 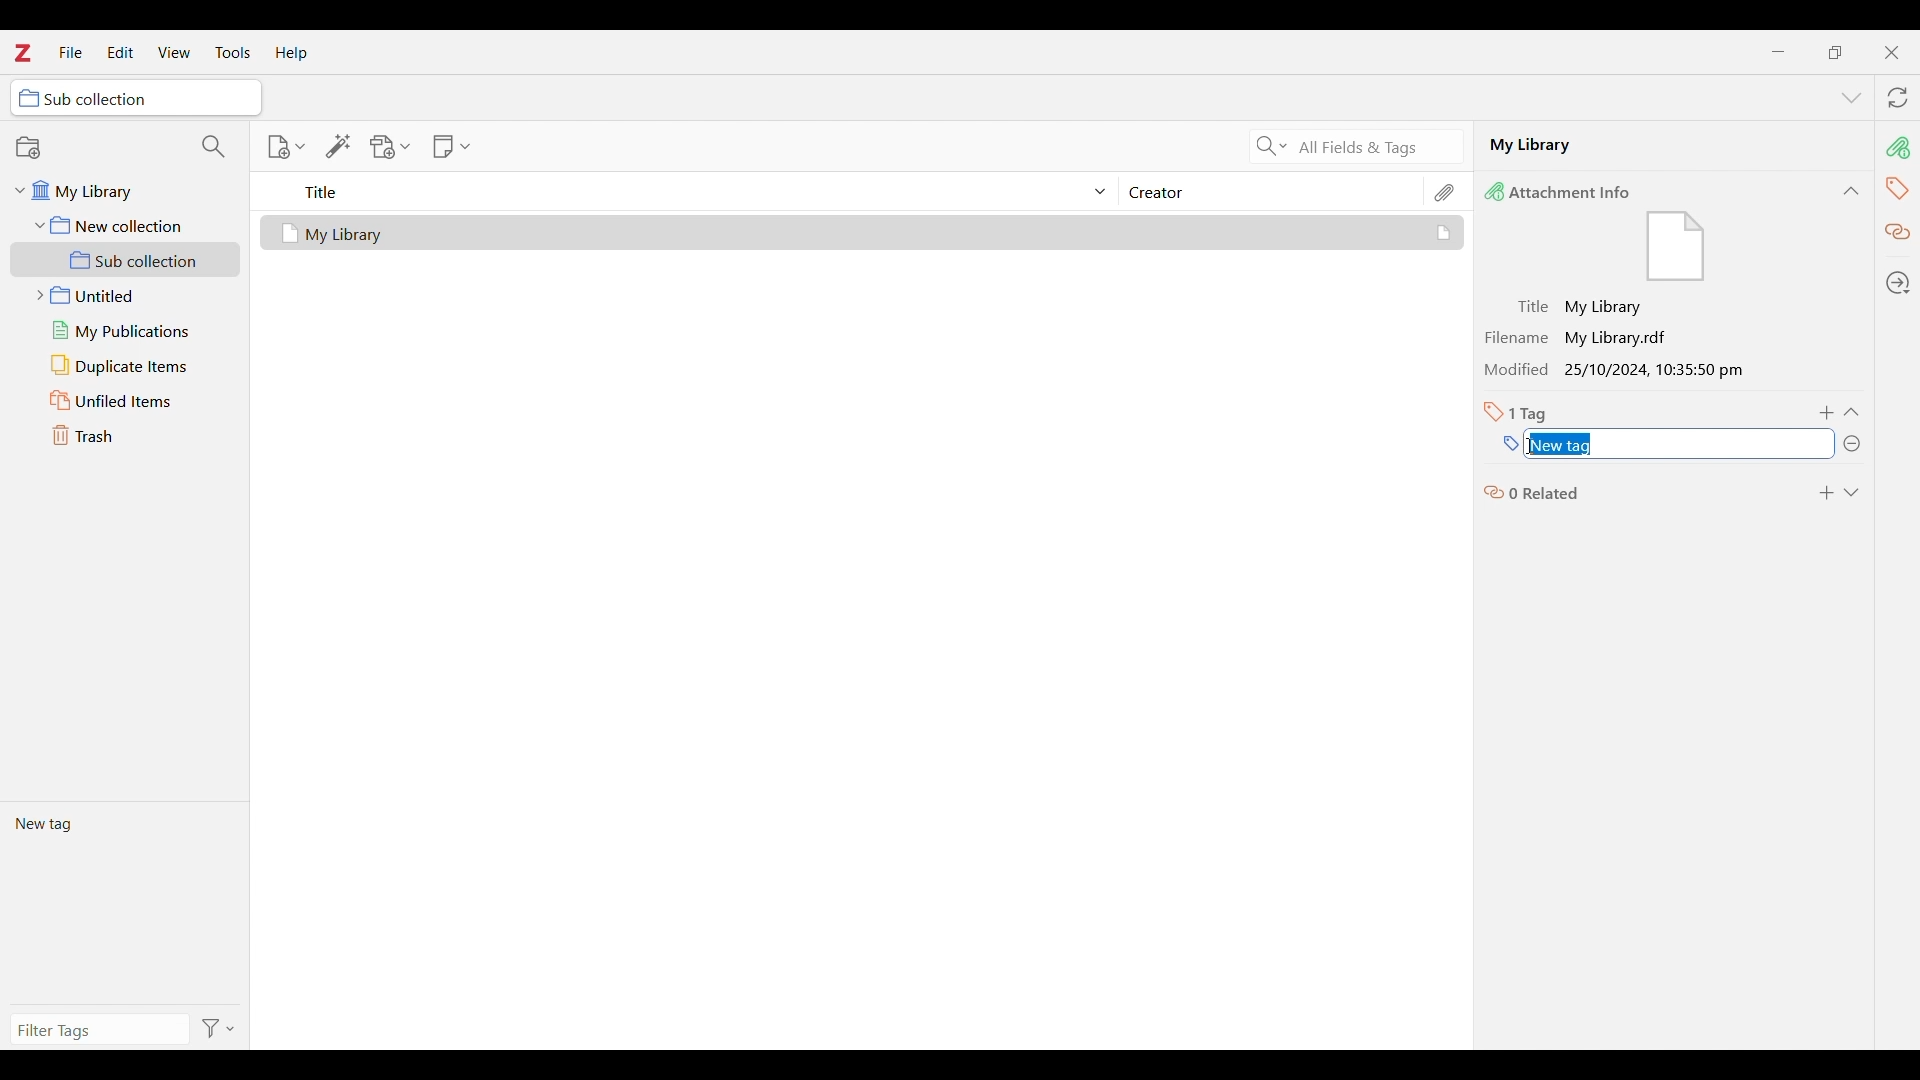 What do you see at coordinates (125, 400) in the screenshot?
I see `Unfiled items folder` at bounding box center [125, 400].